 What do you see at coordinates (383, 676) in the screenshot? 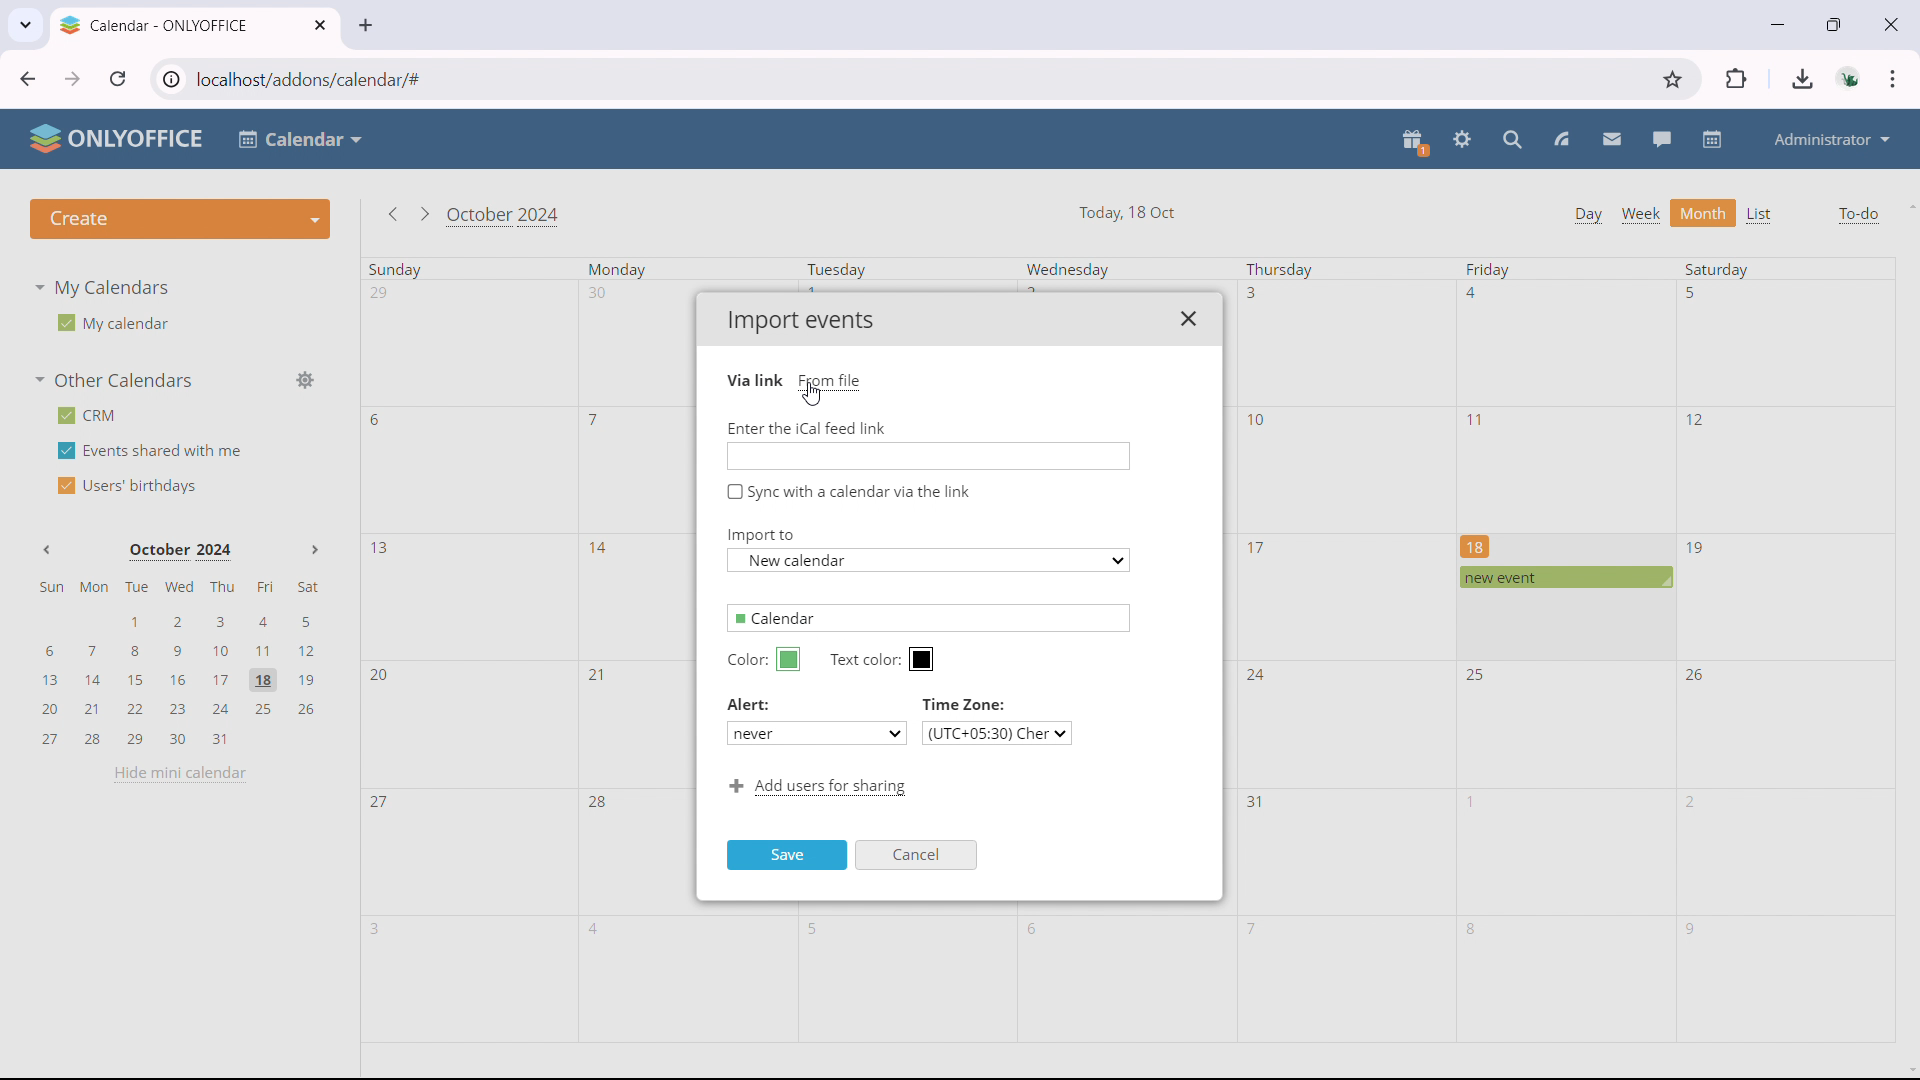
I see `20` at bounding box center [383, 676].